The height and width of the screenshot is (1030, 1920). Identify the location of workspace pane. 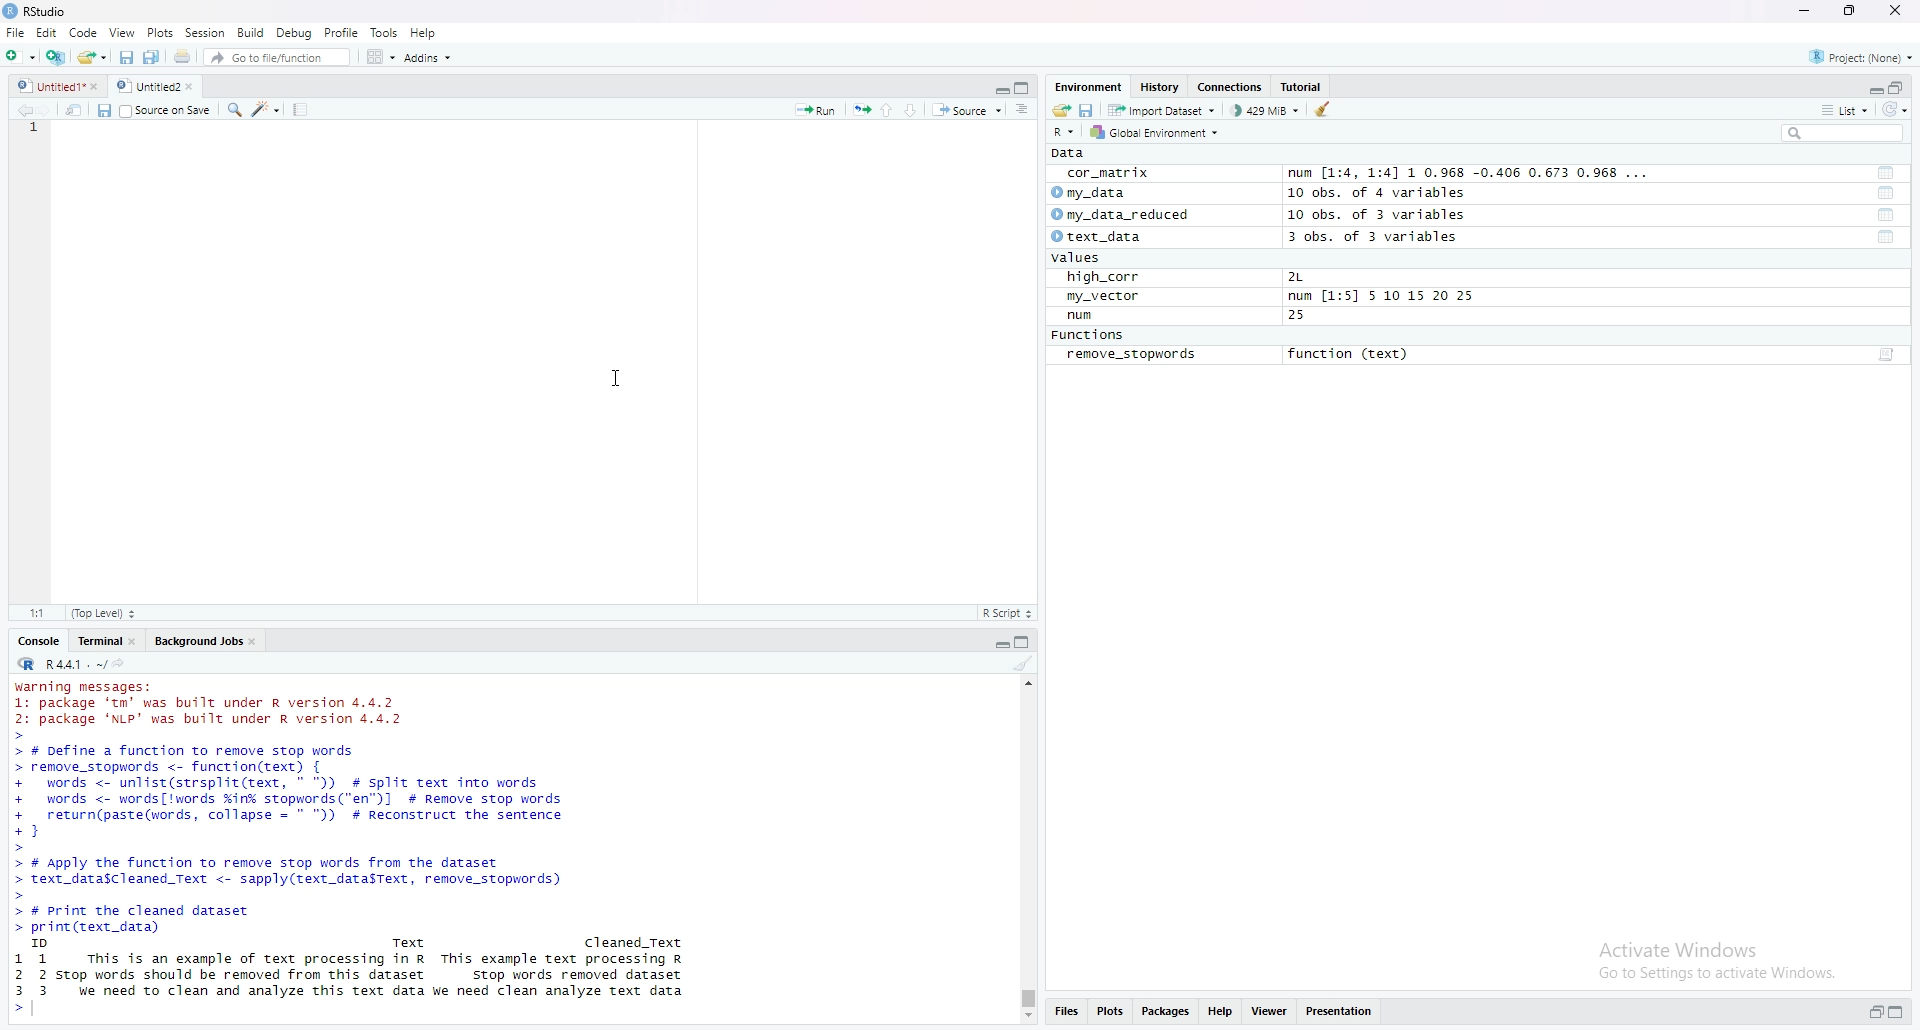
(378, 56).